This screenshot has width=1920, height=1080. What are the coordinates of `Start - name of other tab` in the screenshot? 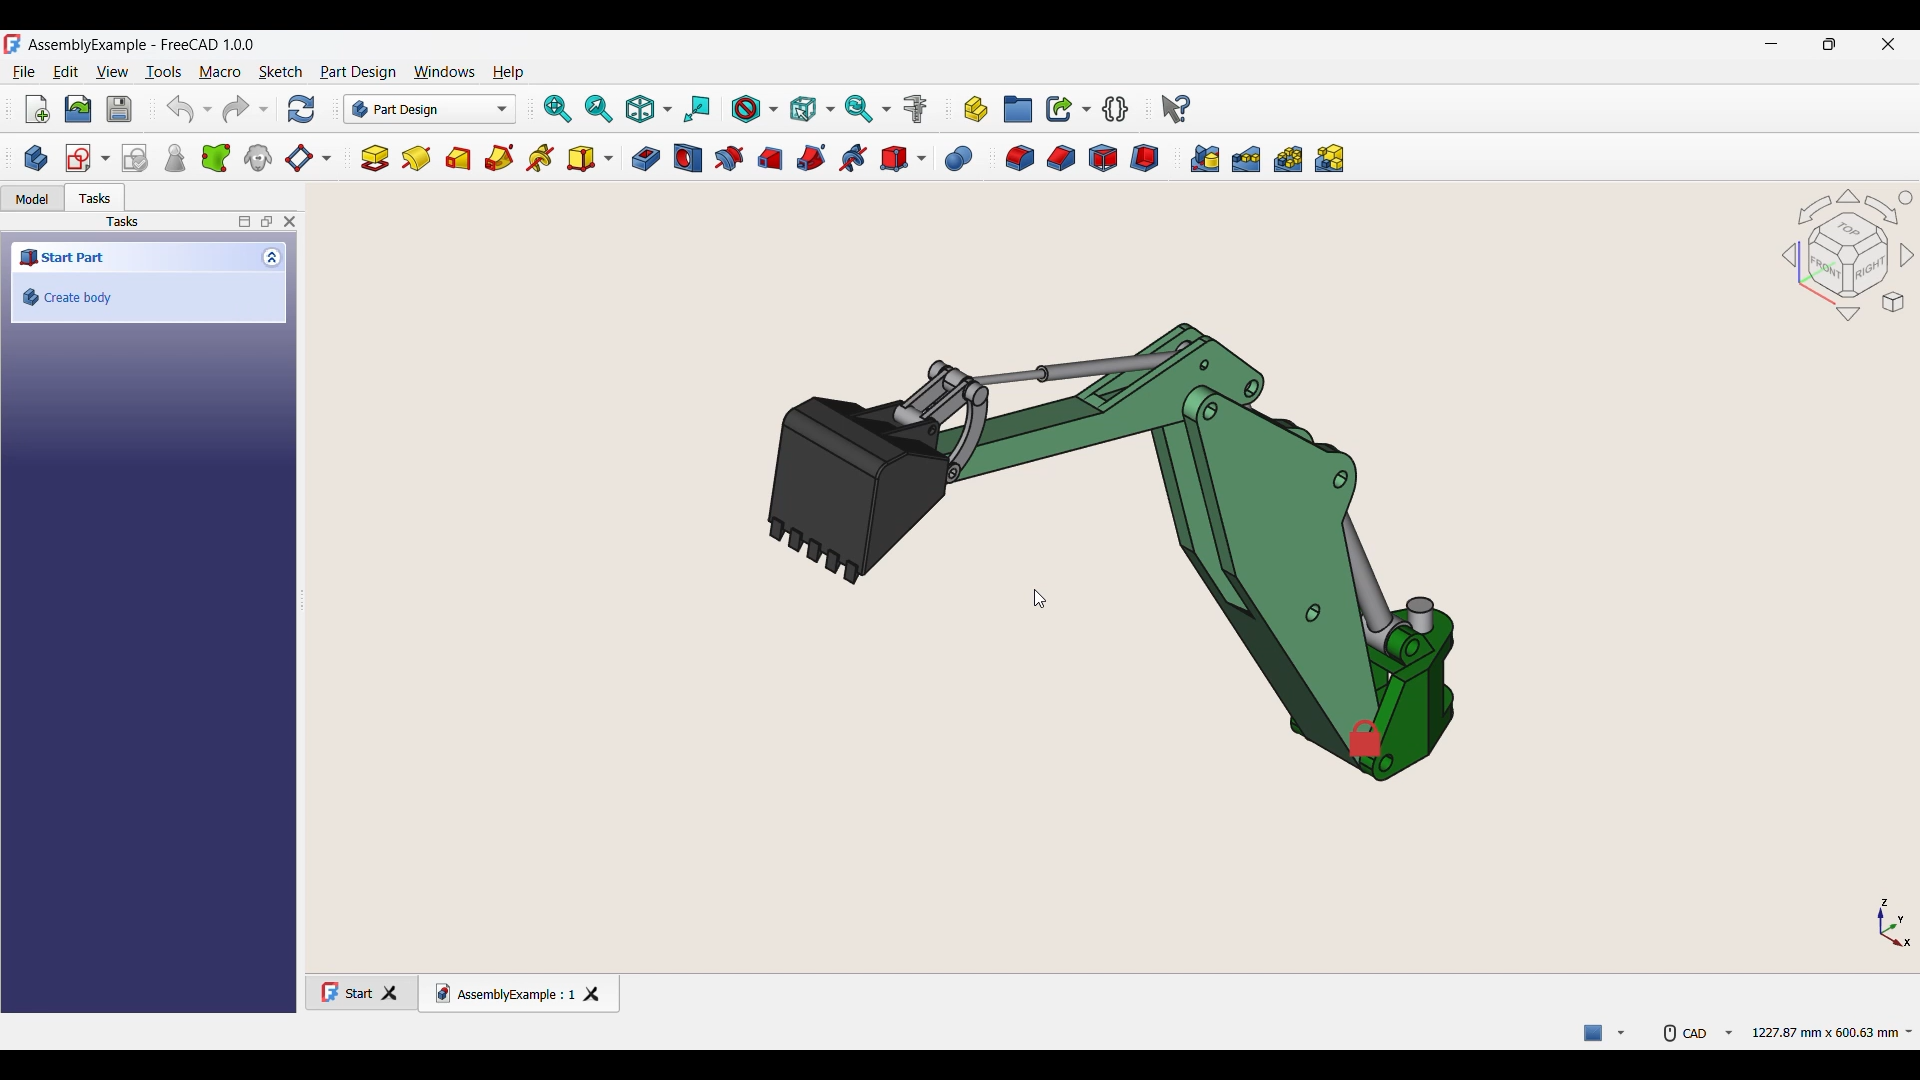 It's located at (344, 989).